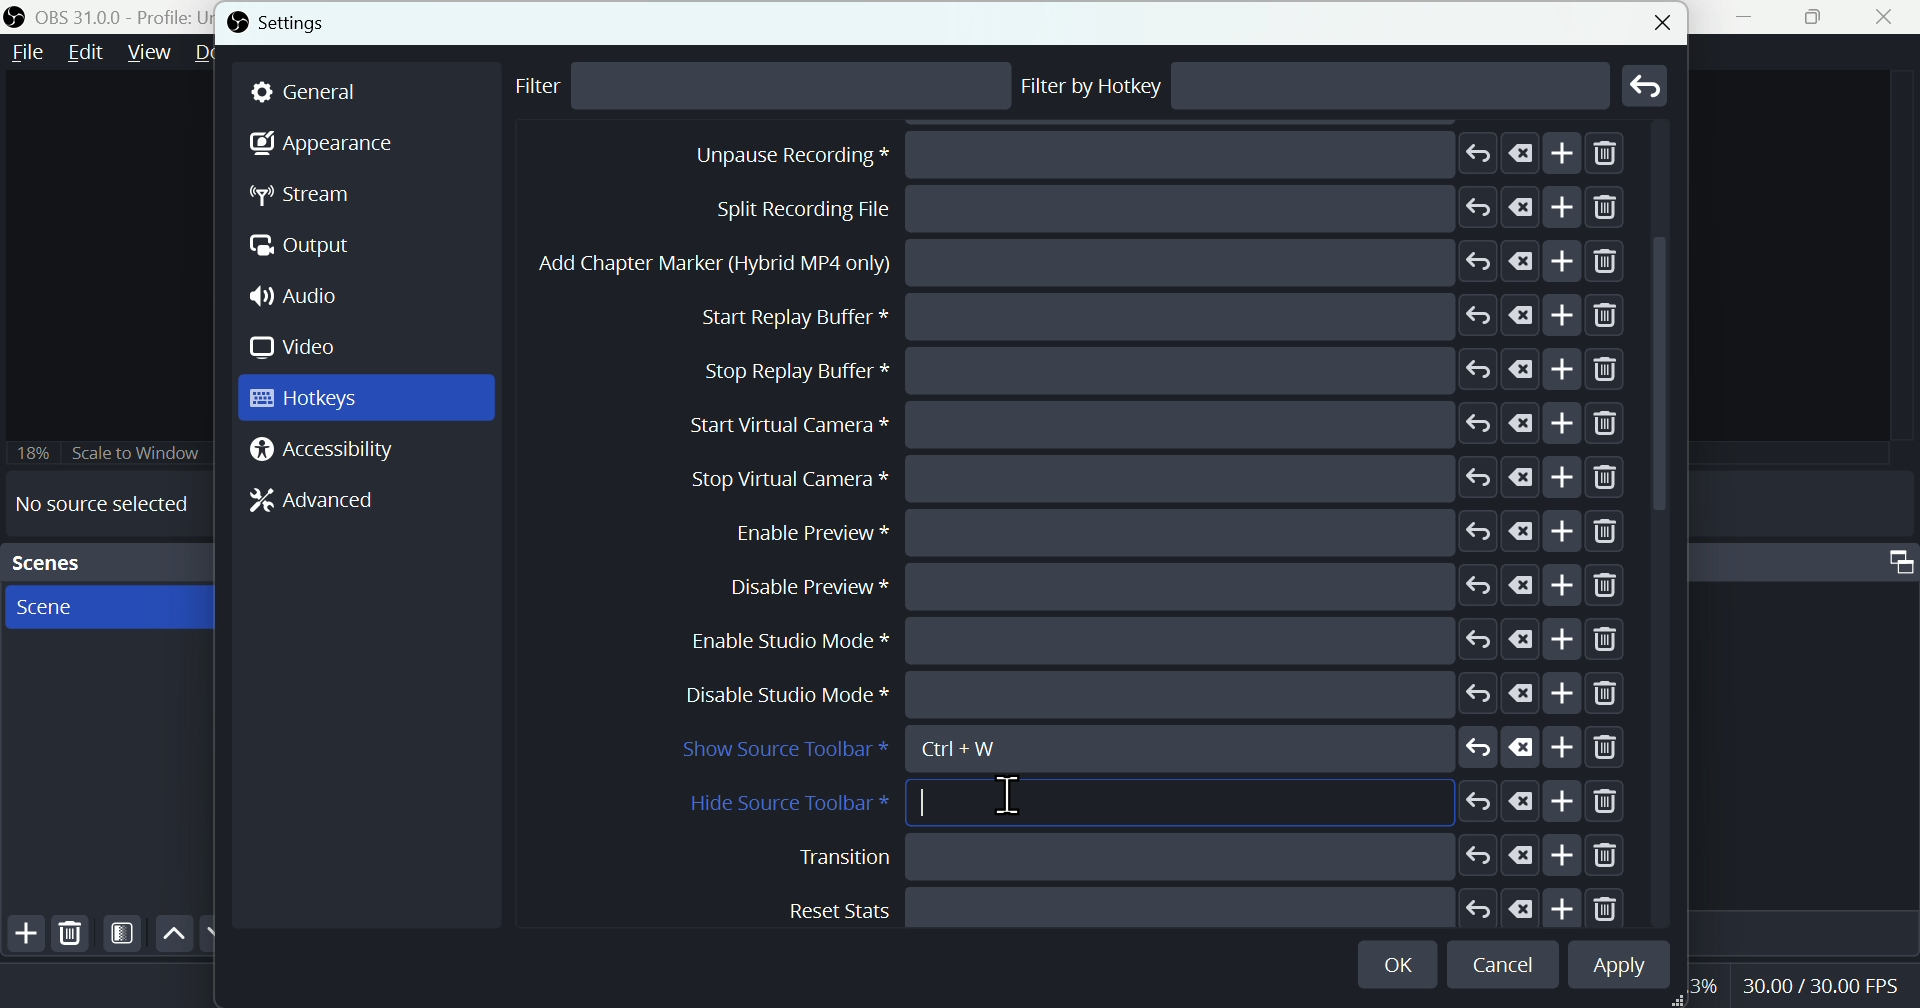 This screenshot has height=1008, width=1920. What do you see at coordinates (1163, 586) in the screenshot?
I see `Stop Replay Buffer` at bounding box center [1163, 586].